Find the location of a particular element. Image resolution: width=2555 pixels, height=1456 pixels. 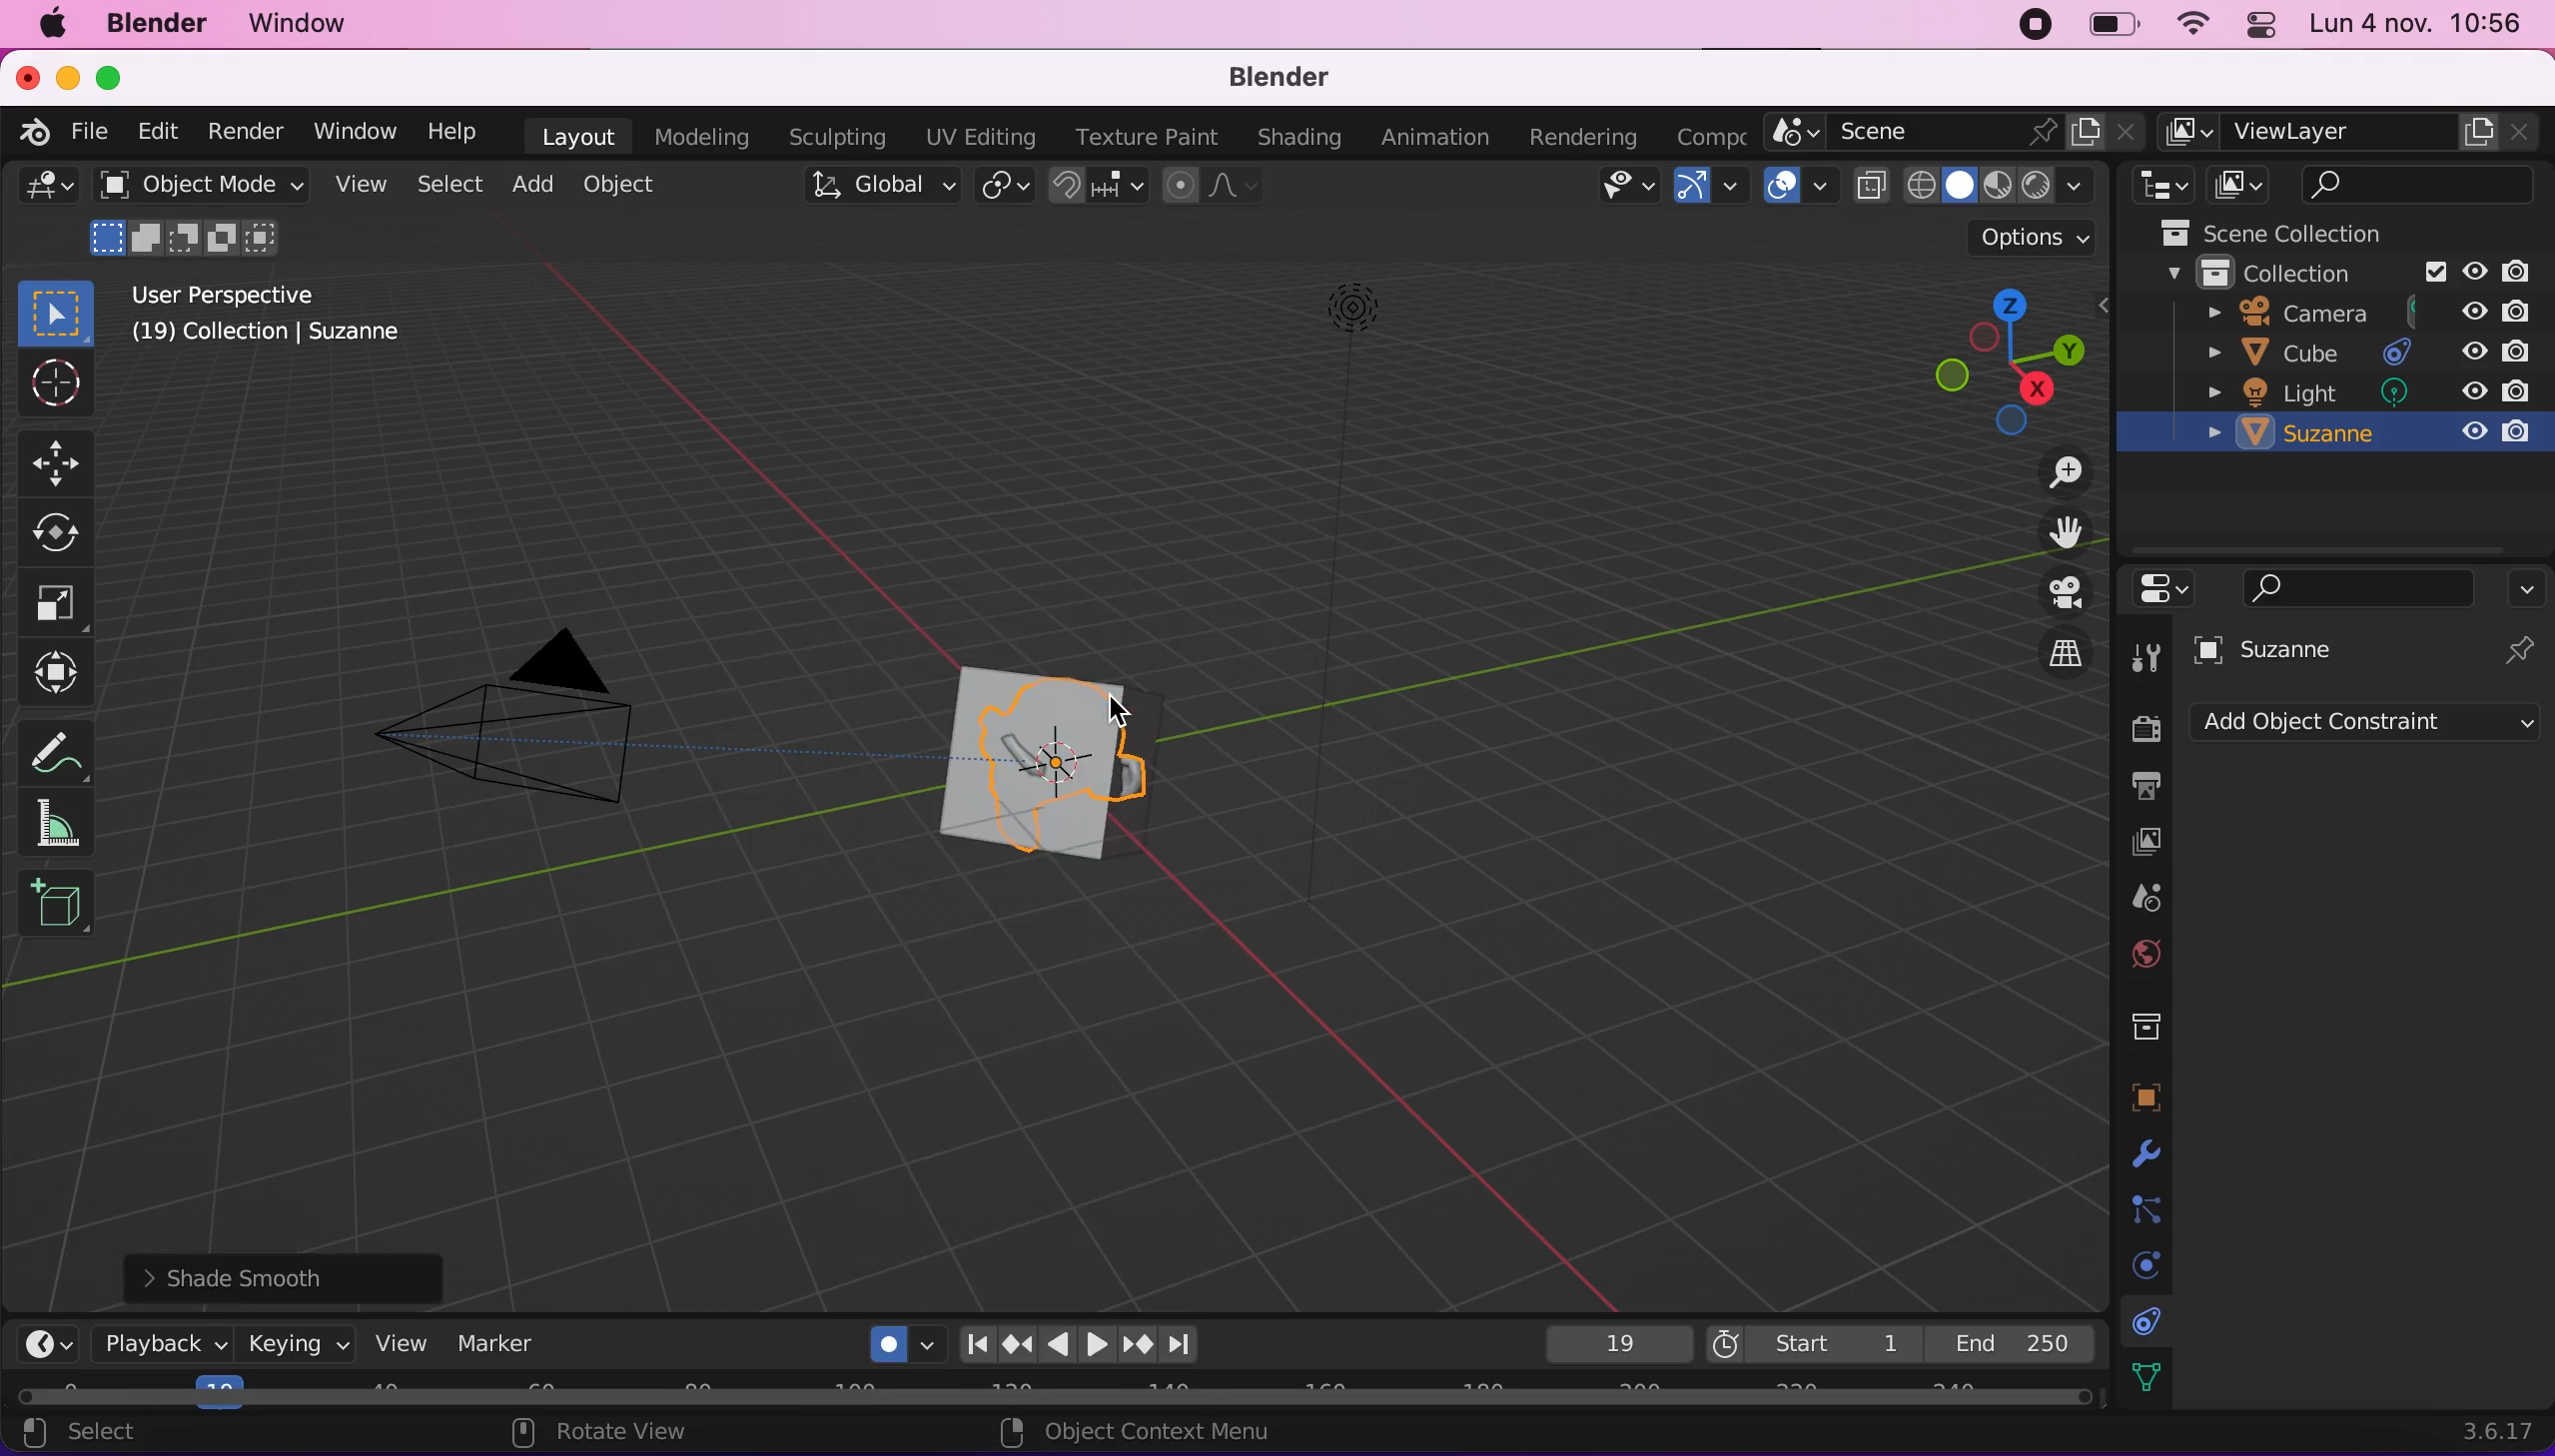

display is located at coordinates (2145, 841).